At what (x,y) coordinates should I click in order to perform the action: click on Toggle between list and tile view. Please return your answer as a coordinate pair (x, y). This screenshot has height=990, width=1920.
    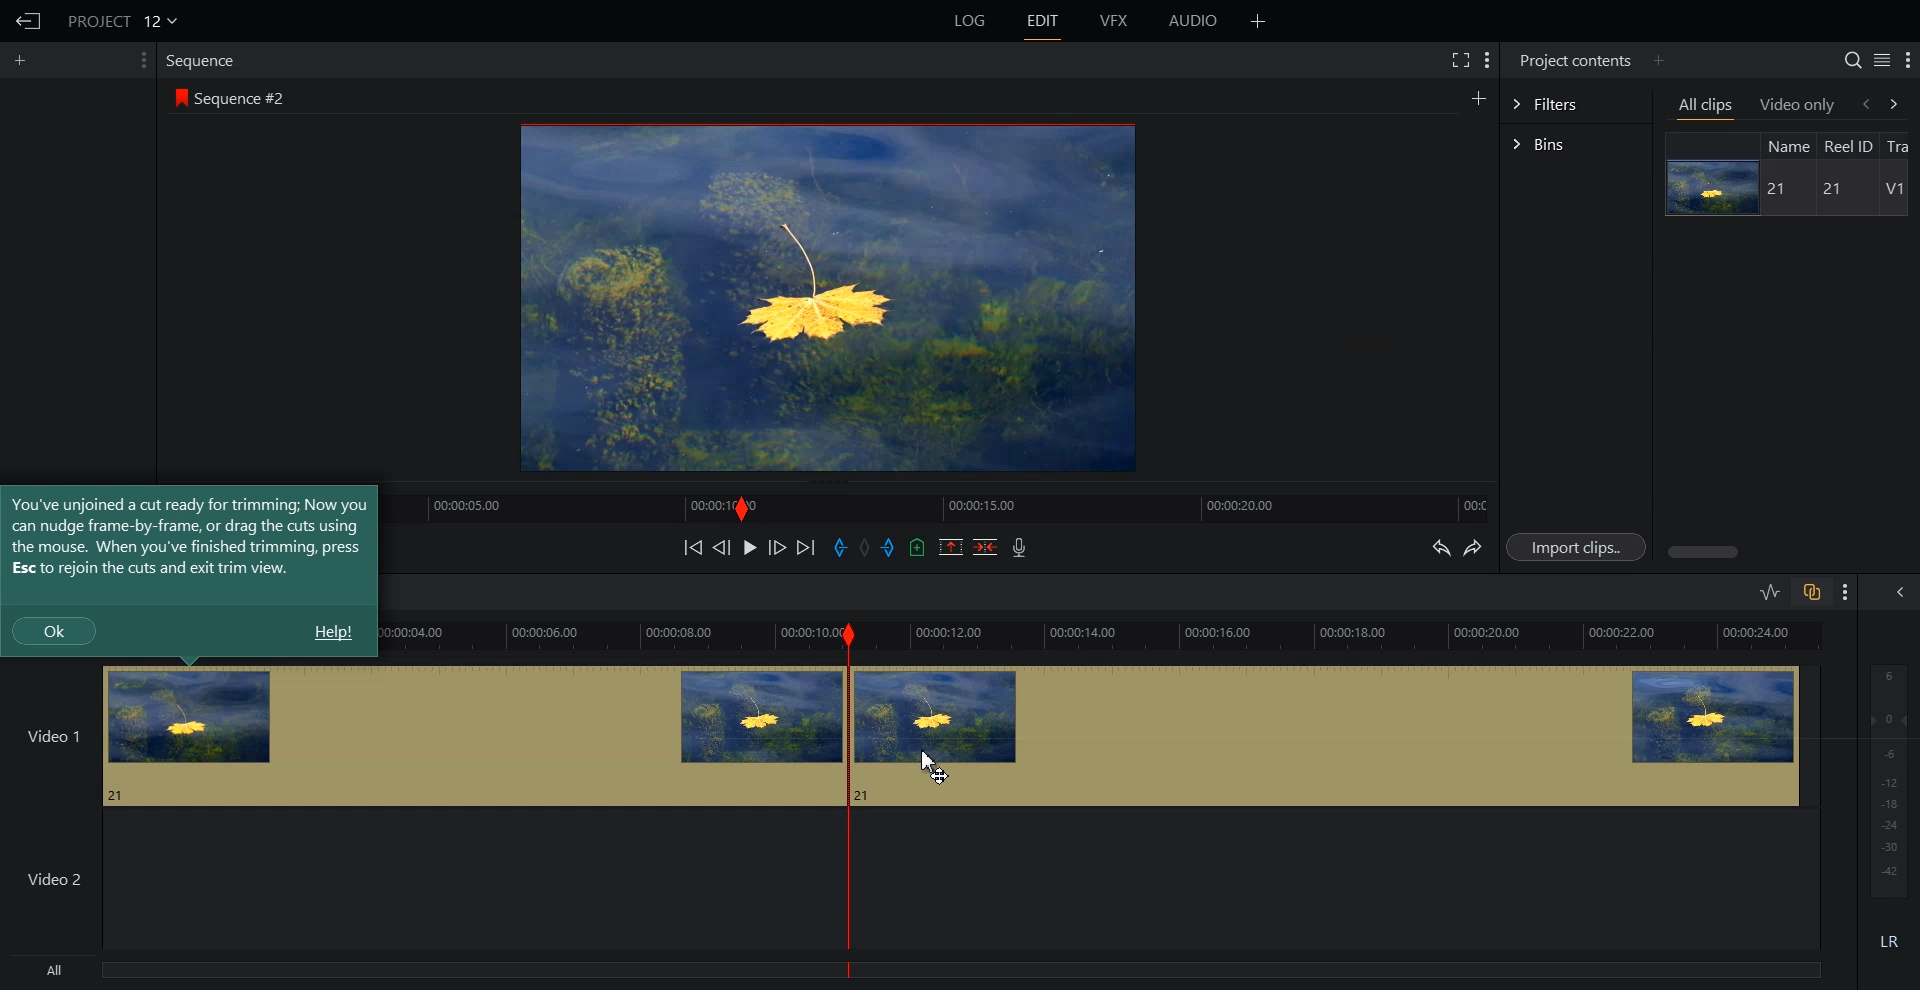
    Looking at the image, I should click on (1881, 59).